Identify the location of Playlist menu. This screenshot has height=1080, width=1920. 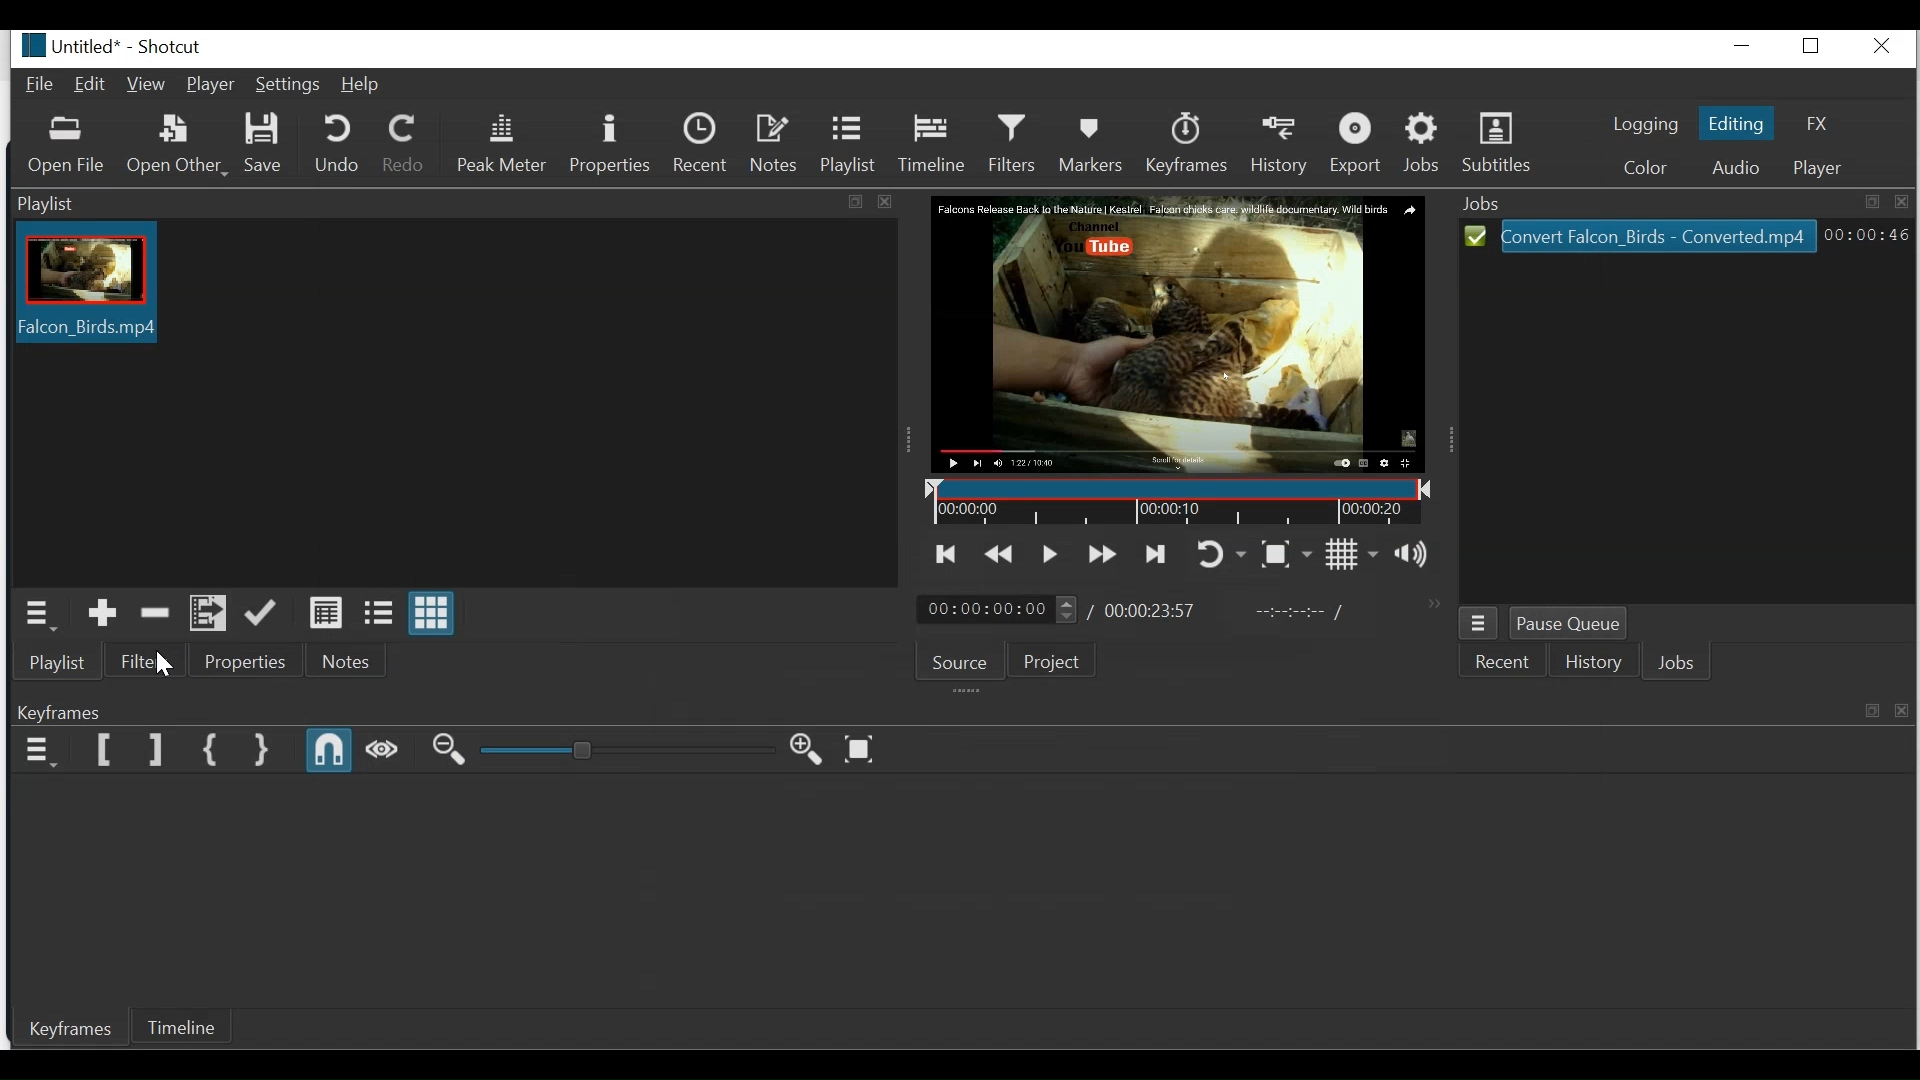
(40, 614).